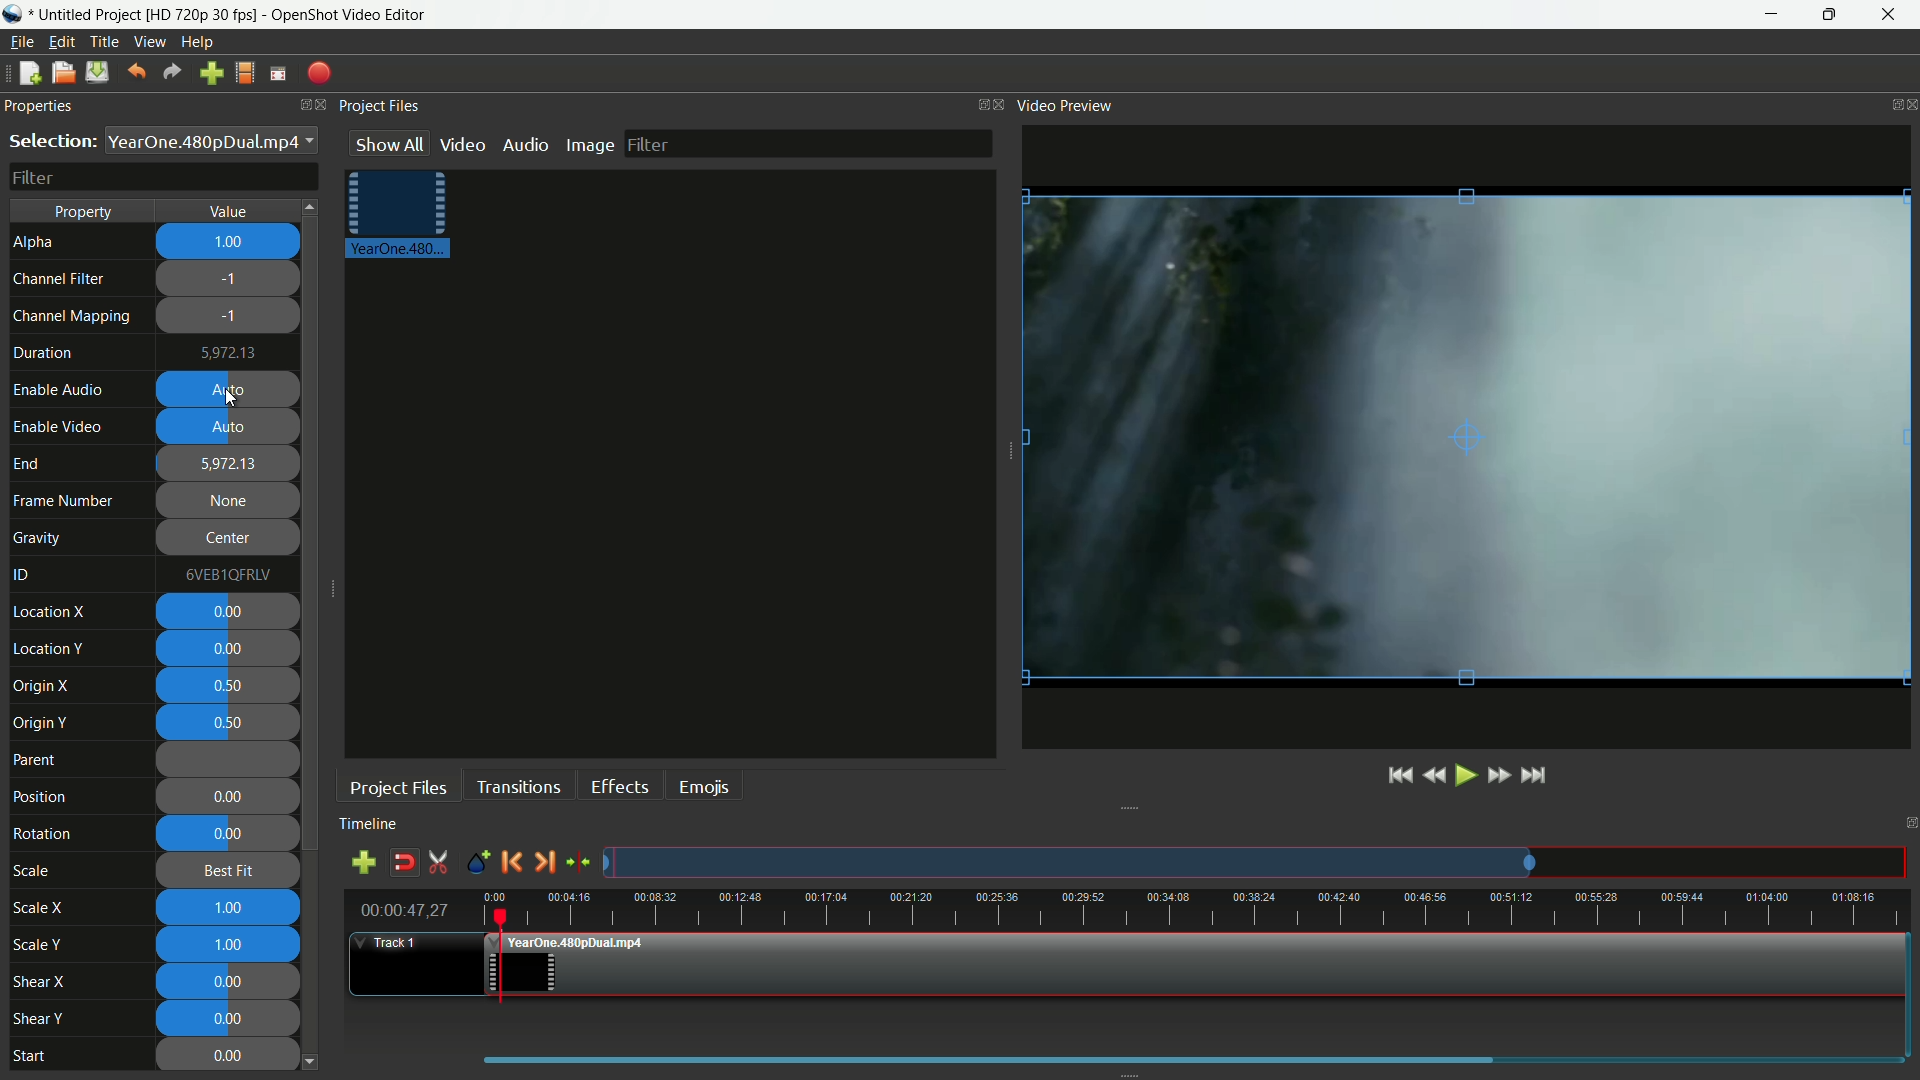 The height and width of the screenshot is (1080, 1920). Describe the element at coordinates (61, 72) in the screenshot. I see `open file` at that location.